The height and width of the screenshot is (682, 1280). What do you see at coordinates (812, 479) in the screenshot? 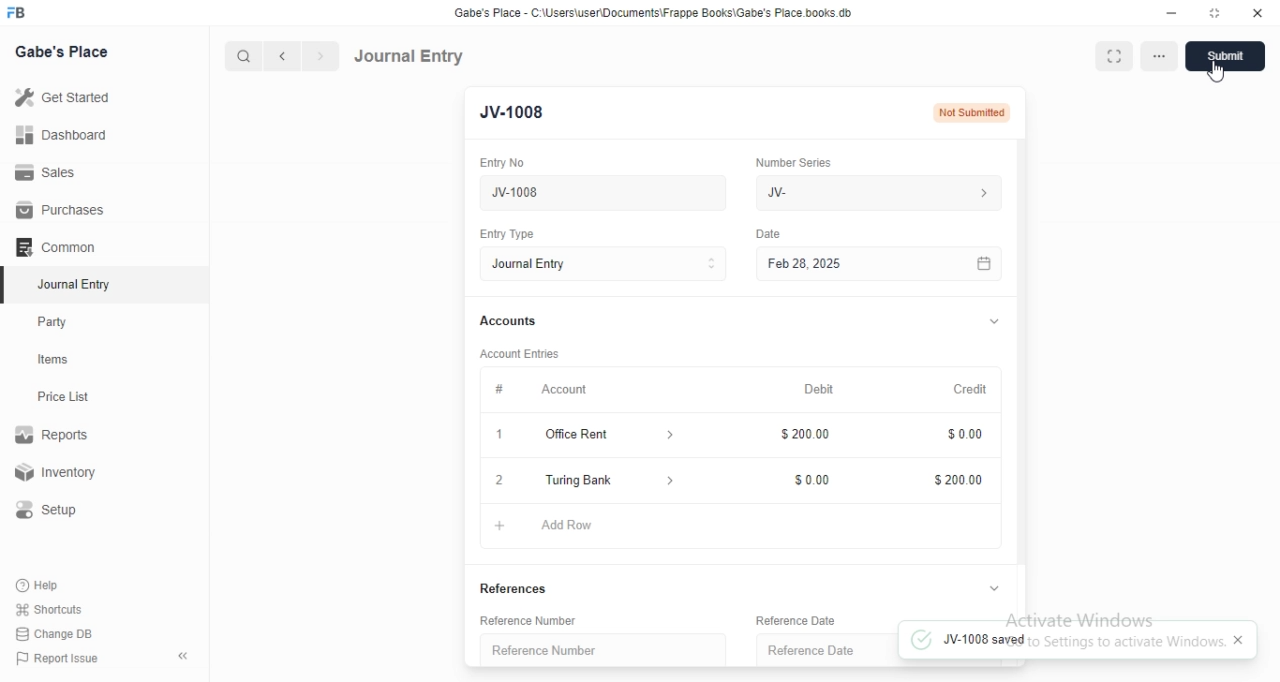
I see `$0.00` at bounding box center [812, 479].